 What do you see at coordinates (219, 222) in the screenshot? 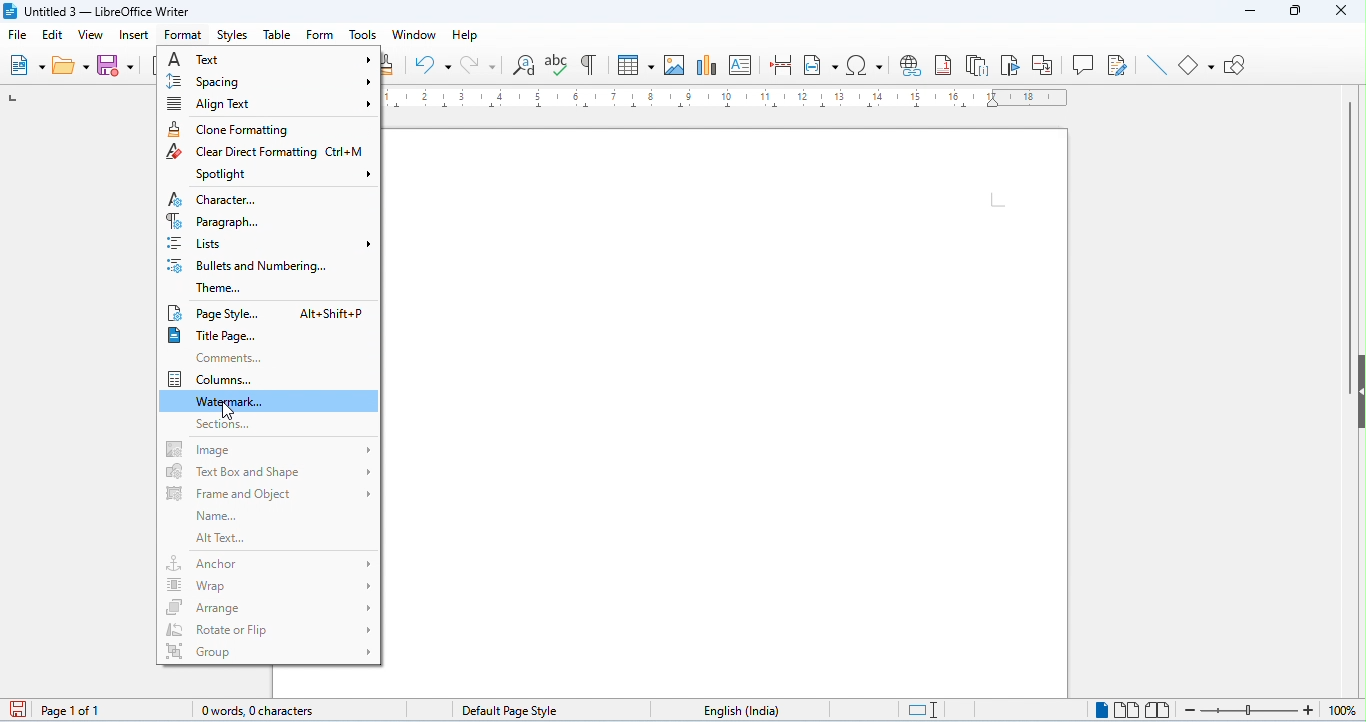
I see `paragraph` at bounding box center [219, 222].